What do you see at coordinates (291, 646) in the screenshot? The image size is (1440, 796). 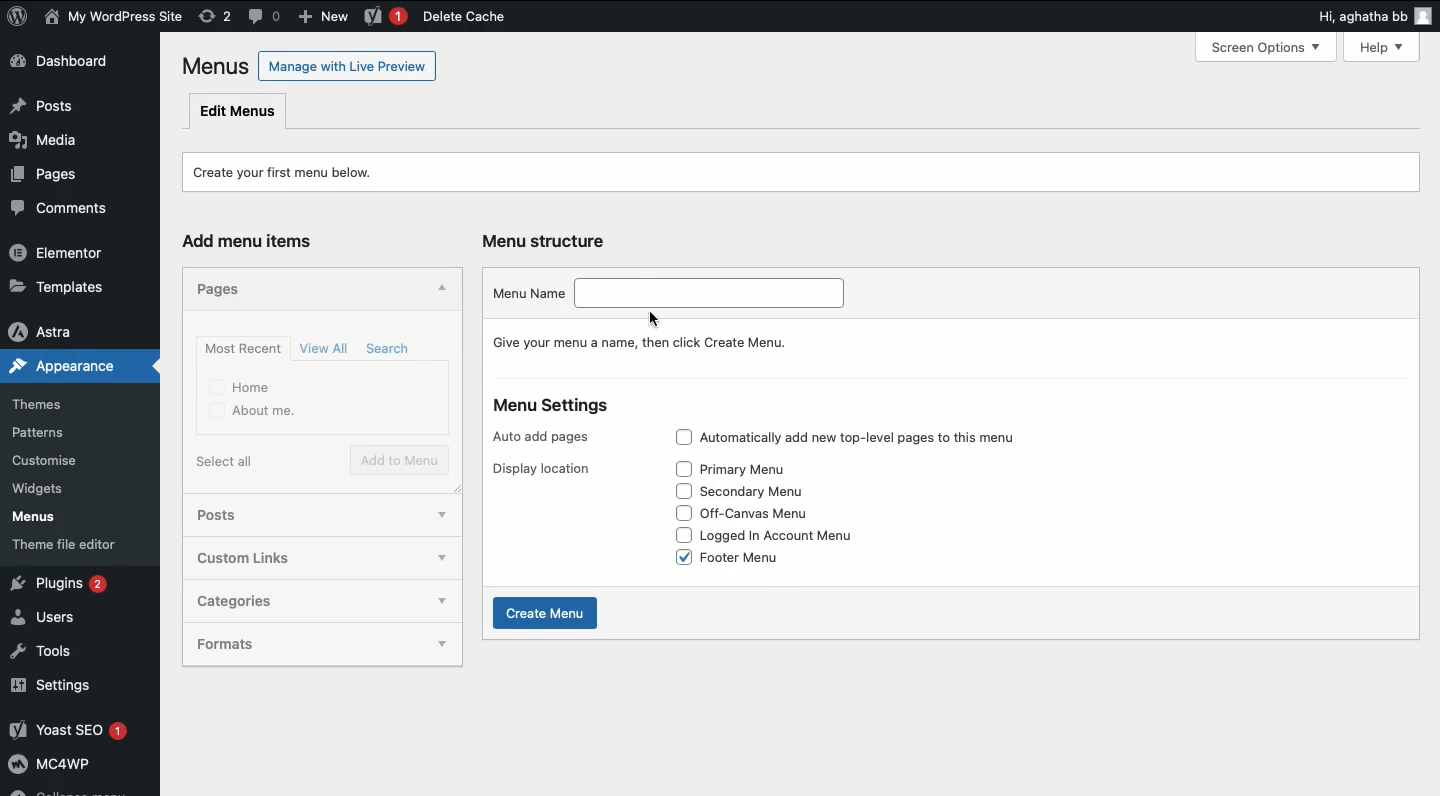 I see `Formats` at bounding box center [291, 646].